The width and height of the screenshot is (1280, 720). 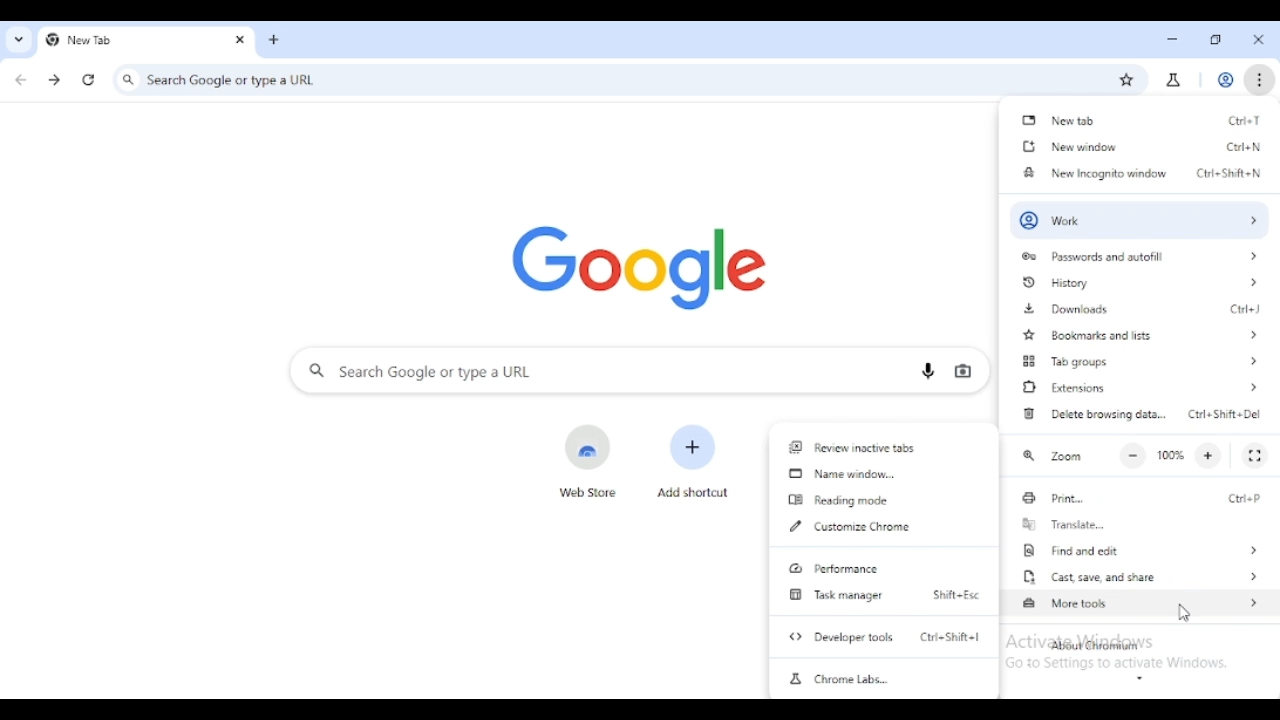 I want to click on more tools, so click(x=1142, y=602).